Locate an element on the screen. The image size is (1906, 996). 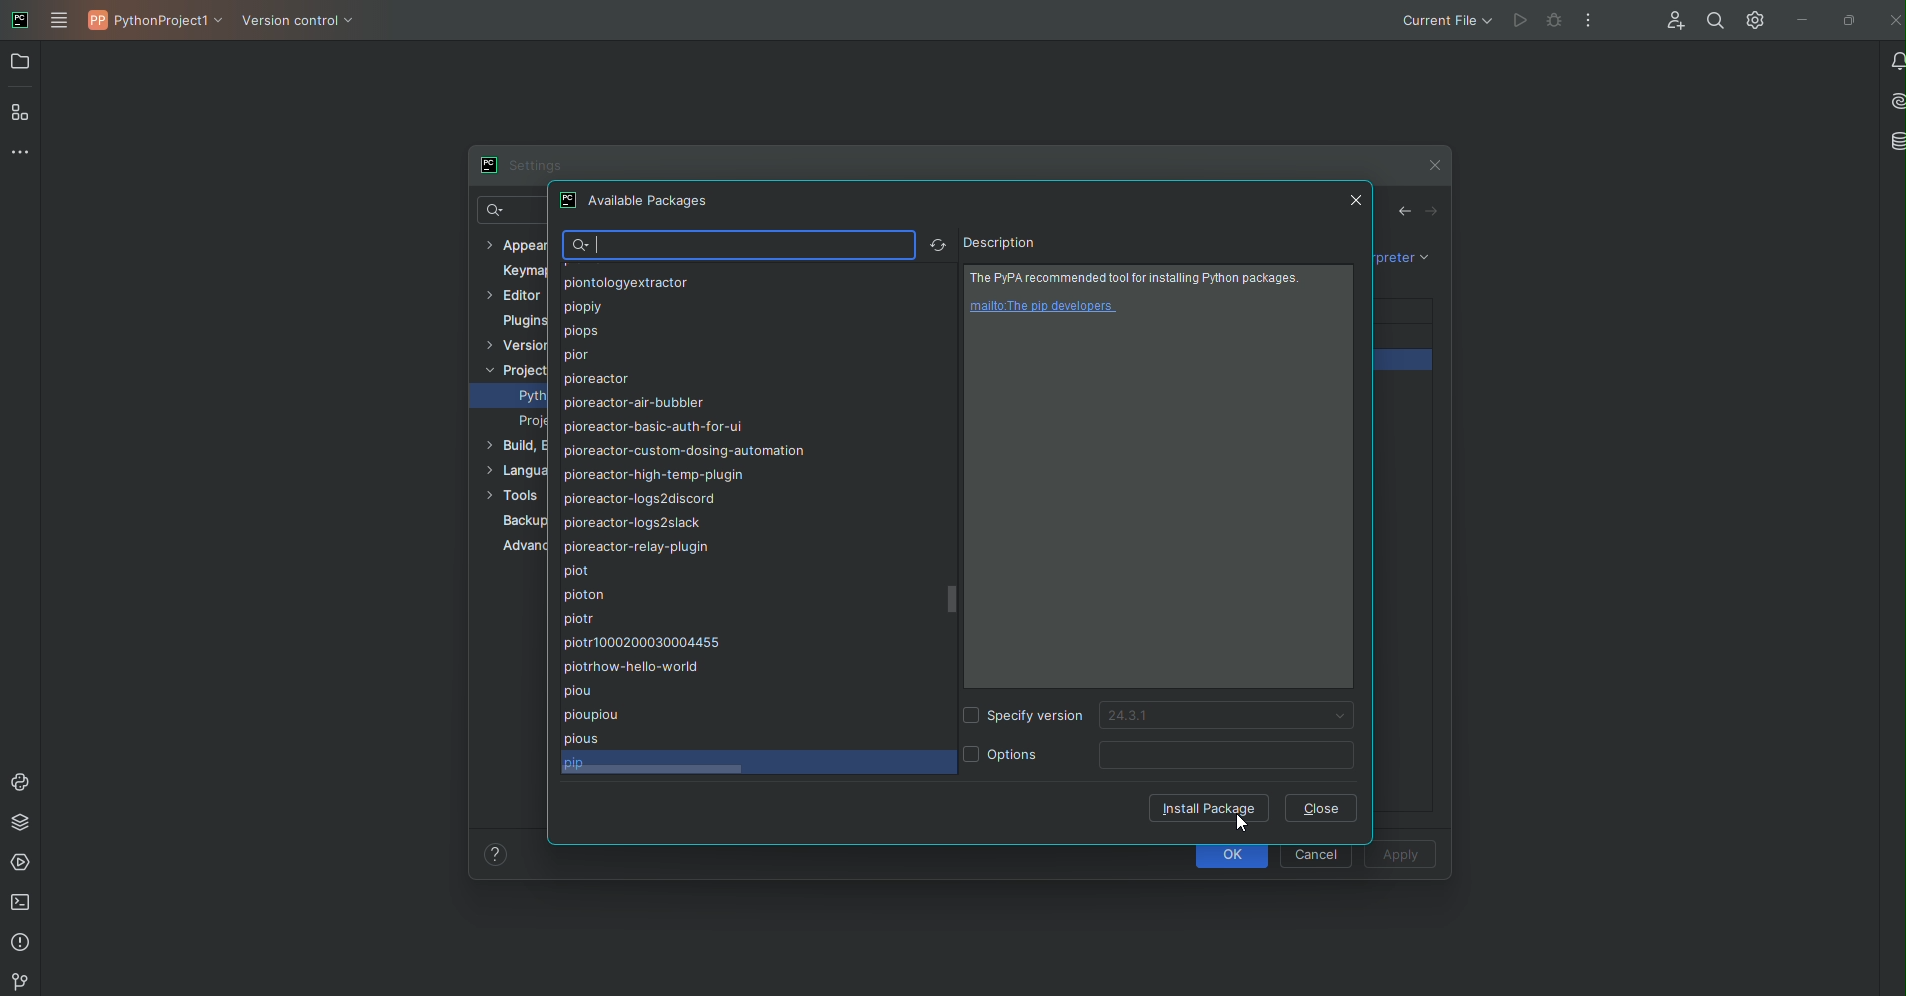
Editor is located at coordinates (513, 295).